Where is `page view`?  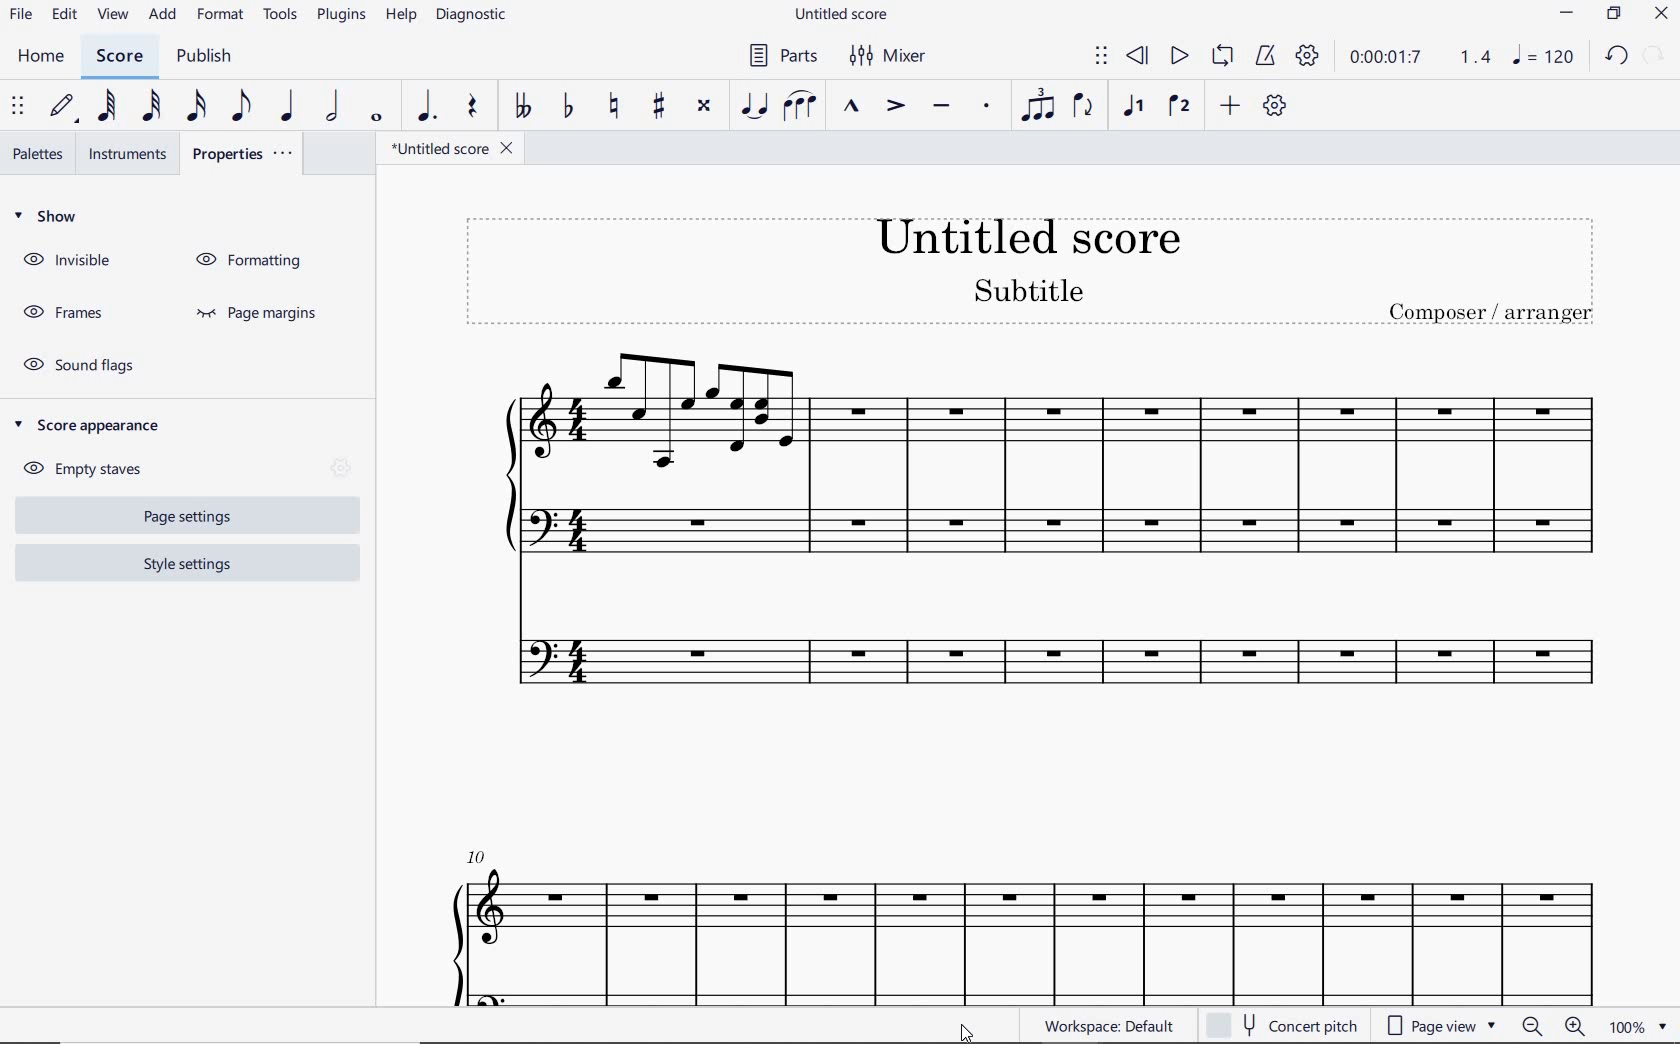
page view is located at coordinates (1440, 1025).